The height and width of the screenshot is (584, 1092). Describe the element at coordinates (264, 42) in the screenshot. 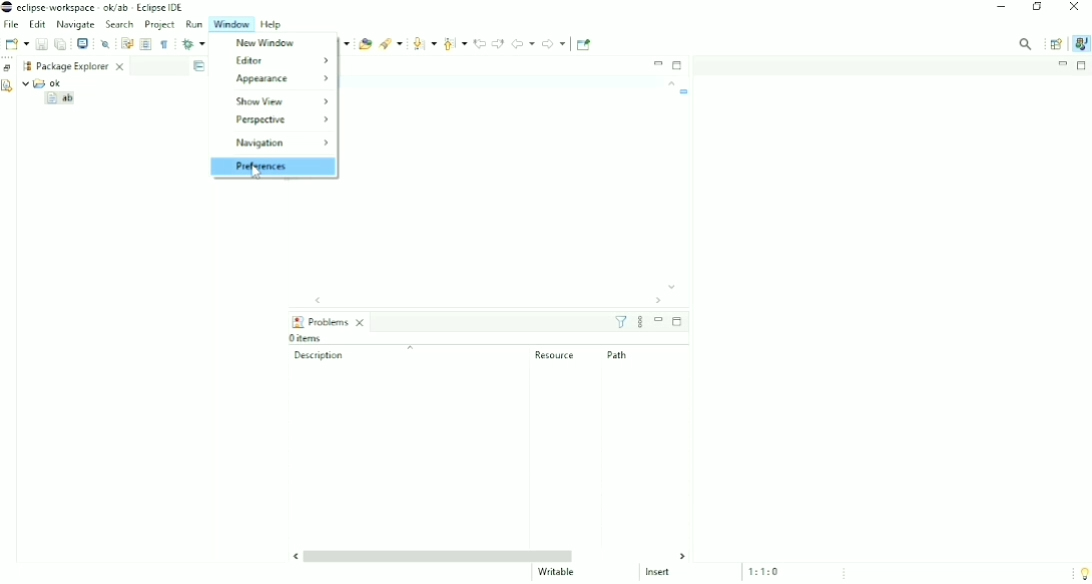

I see `New Window` at that location.